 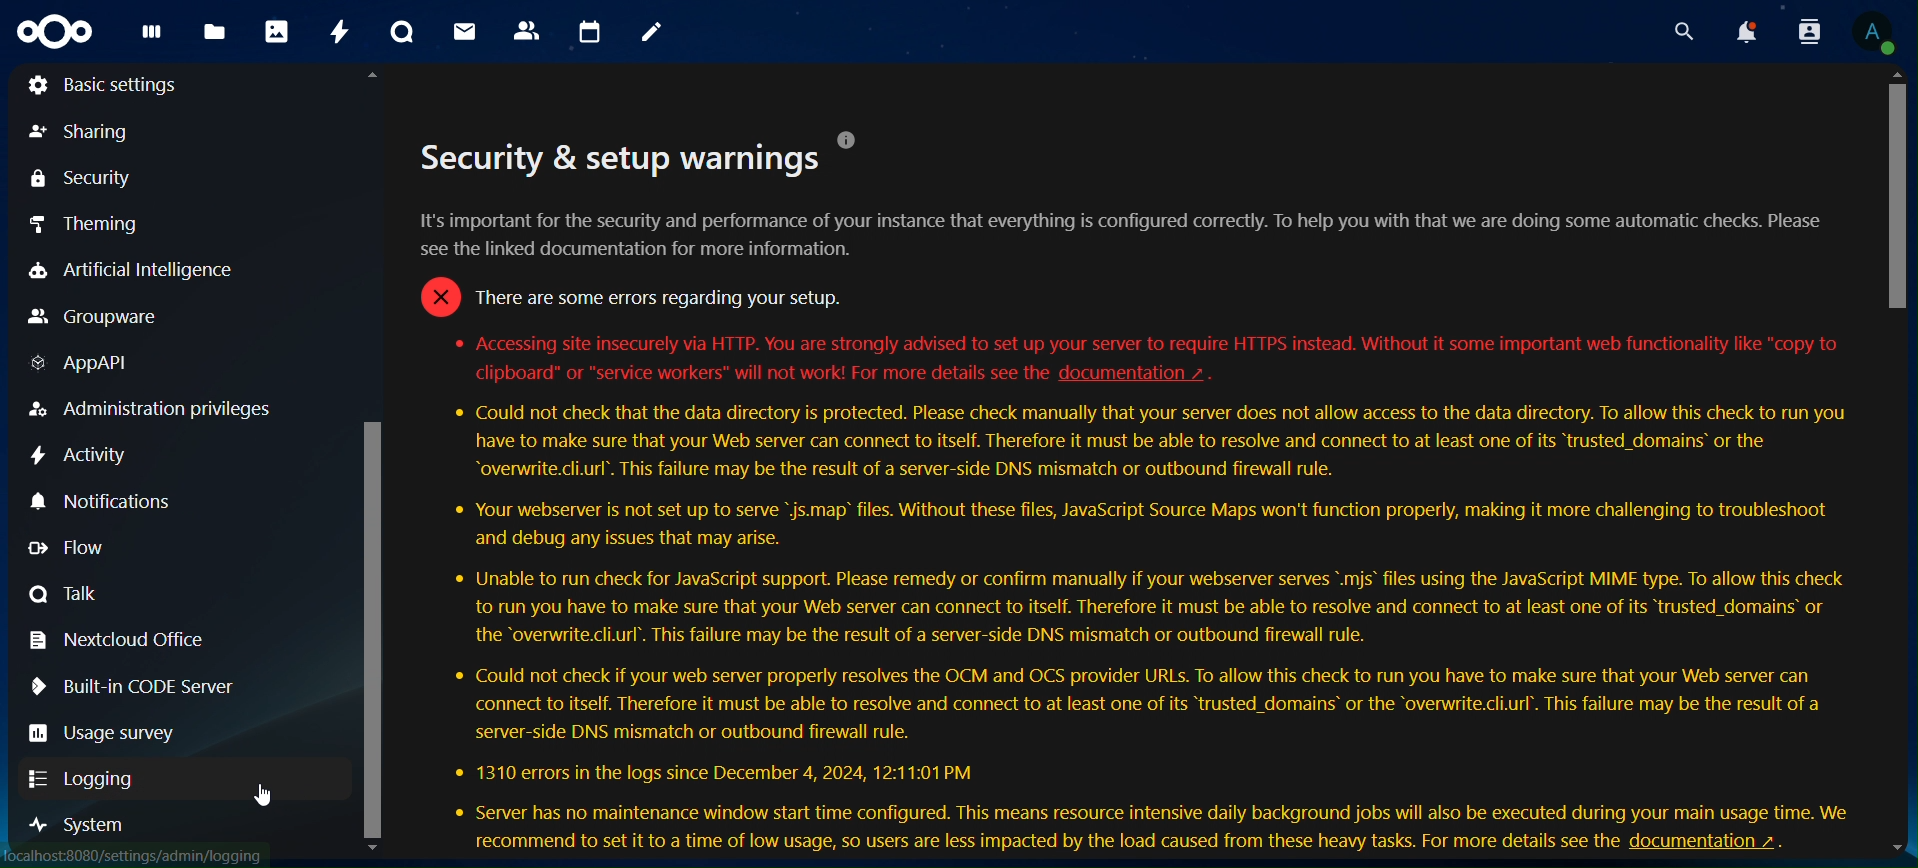 What do you see at coordinates (138, 856) in the screenshot?
I see `localhost:8080/settings/admin/logging` at bounding box center [138, 856].